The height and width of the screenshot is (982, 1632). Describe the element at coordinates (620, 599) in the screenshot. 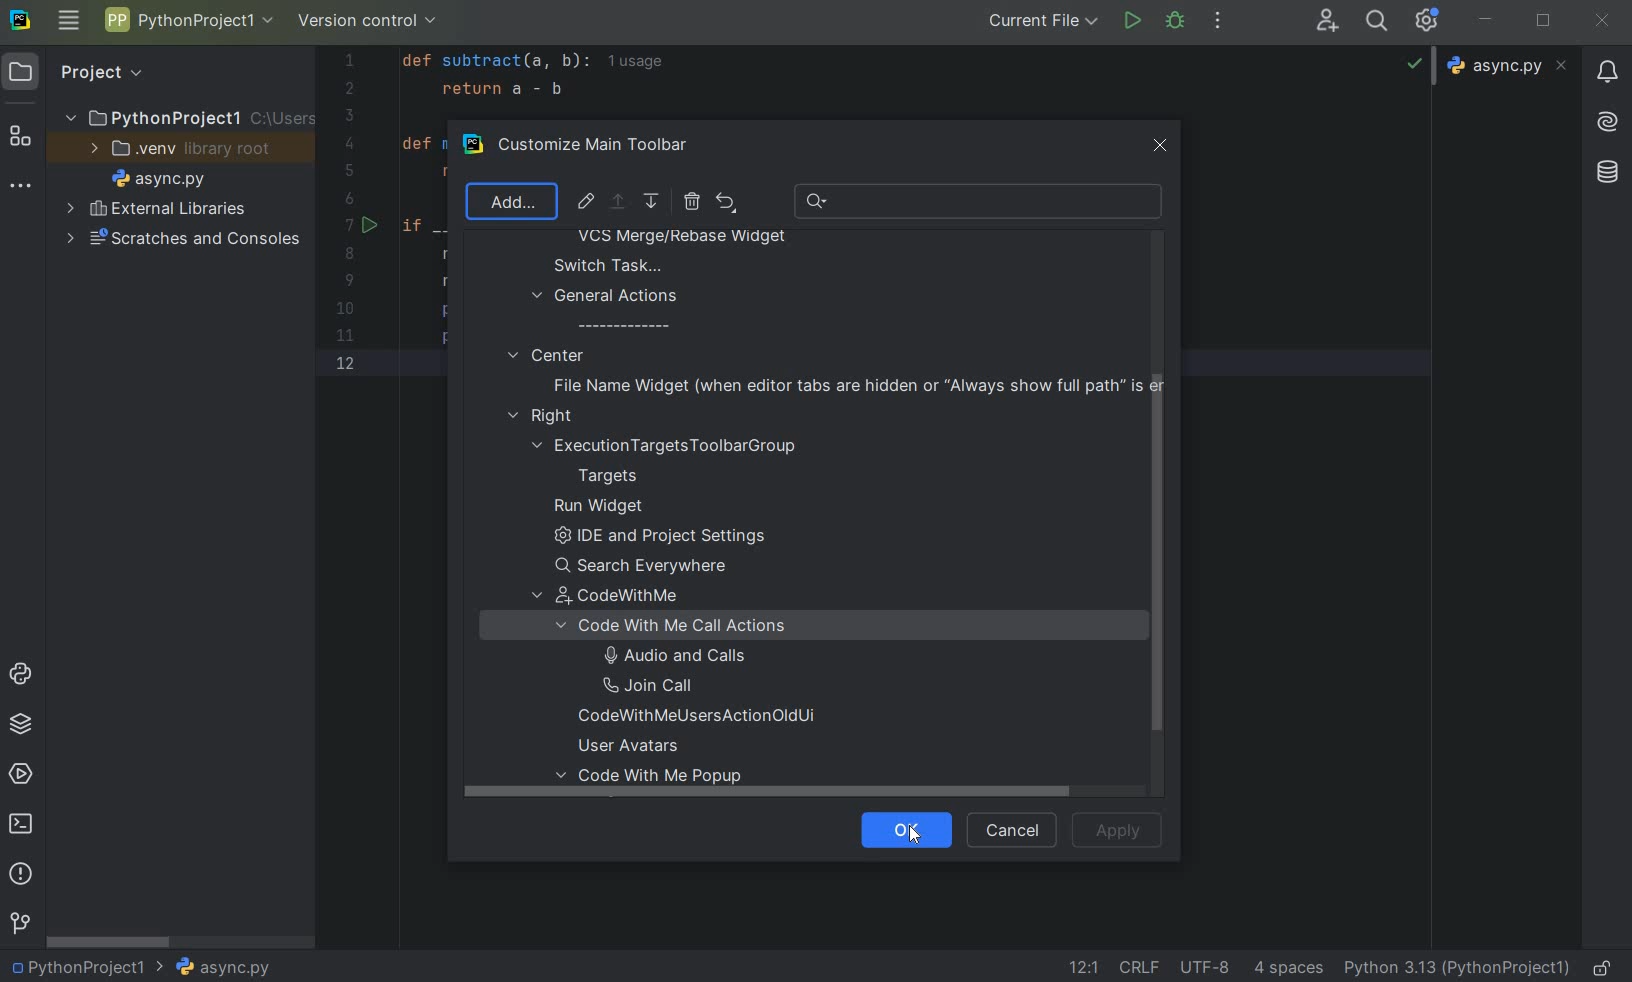

I see `codewithme` at that location.